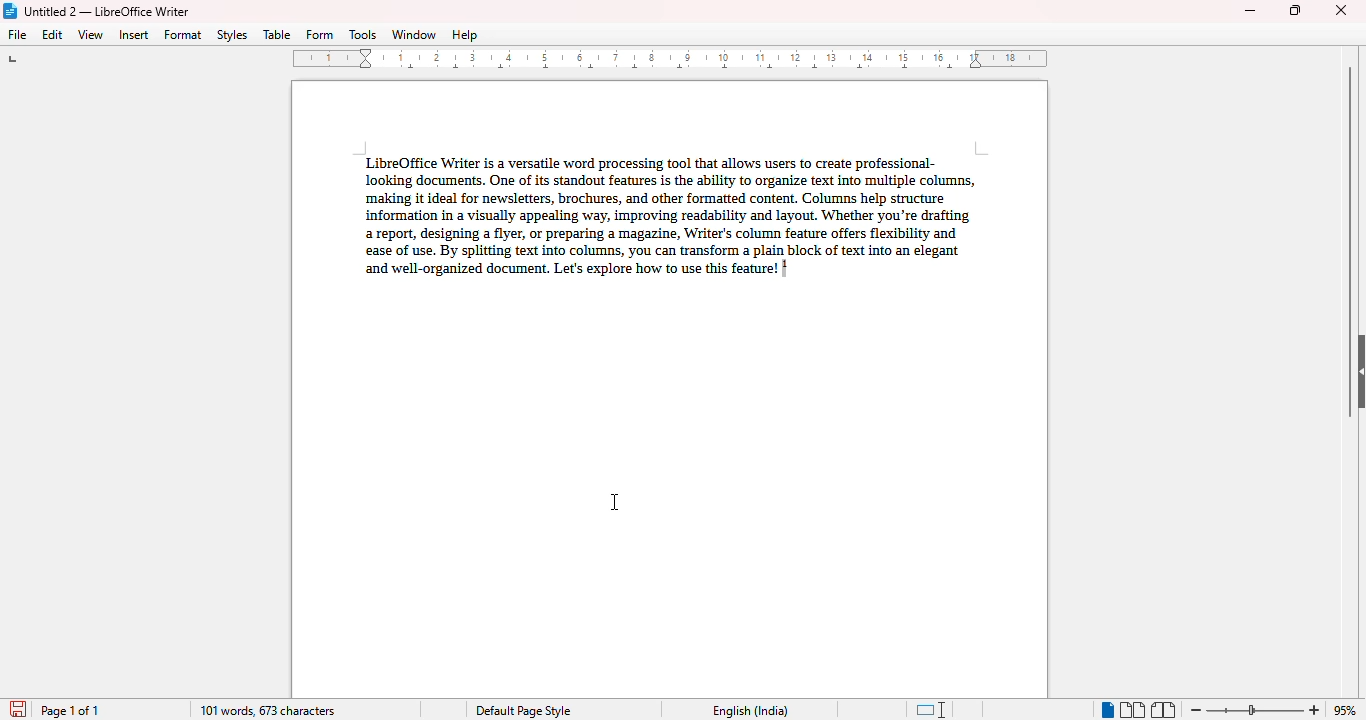  Describe the element at coordinates (71, 711) in the screenshot. I see `page 1 of 1` at that location.